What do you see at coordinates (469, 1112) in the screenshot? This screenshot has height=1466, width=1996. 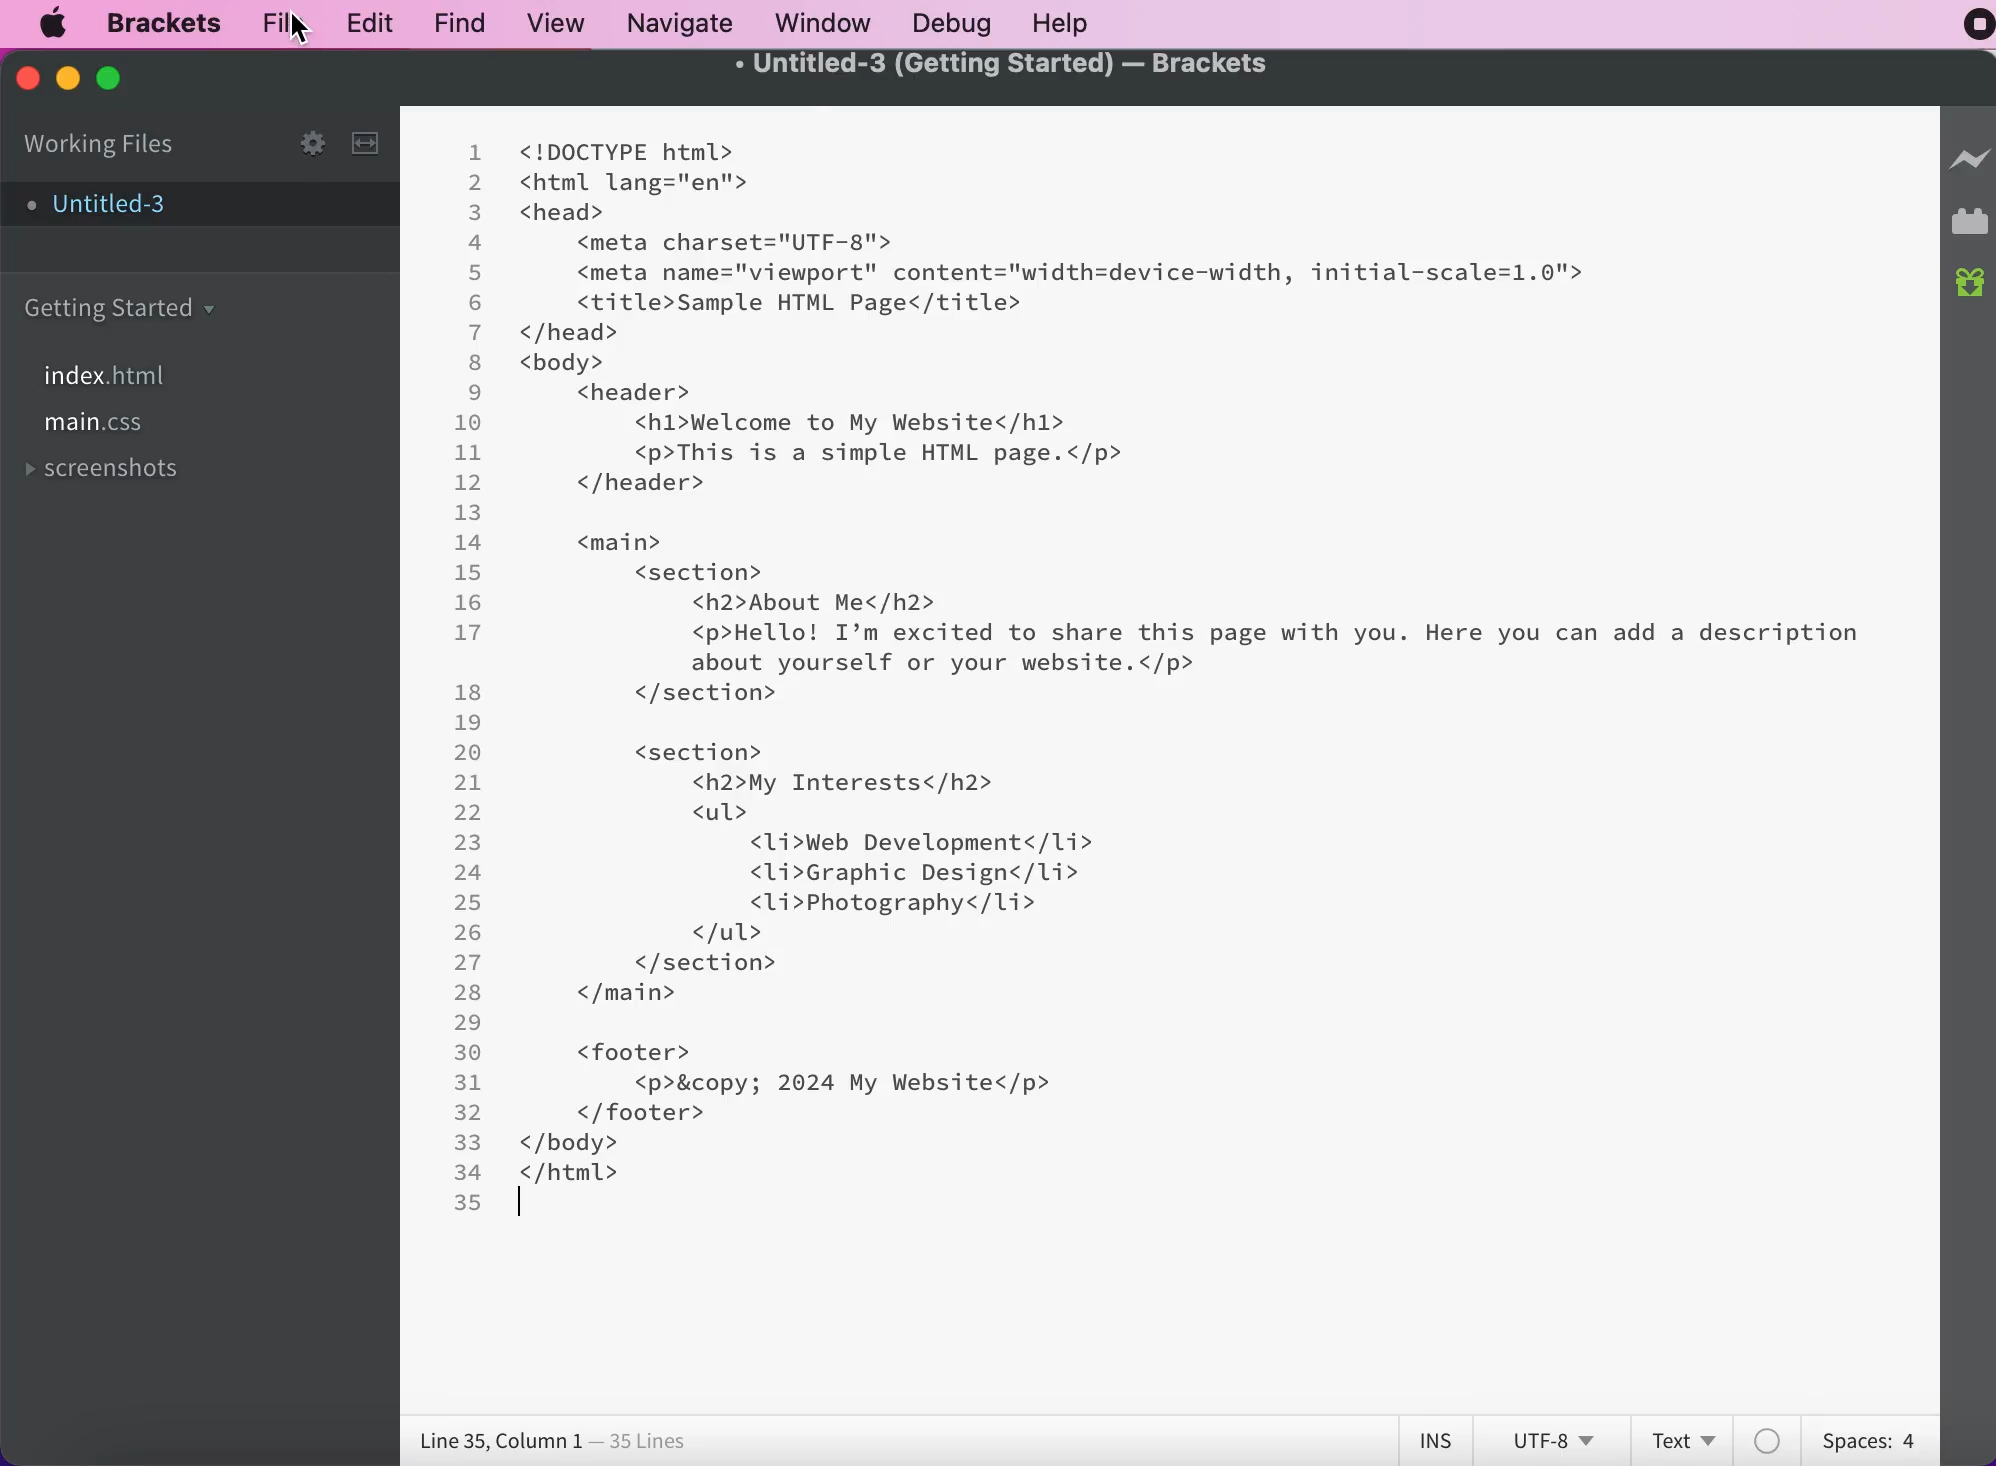 I see `32` at bounding box center [469, 1112].